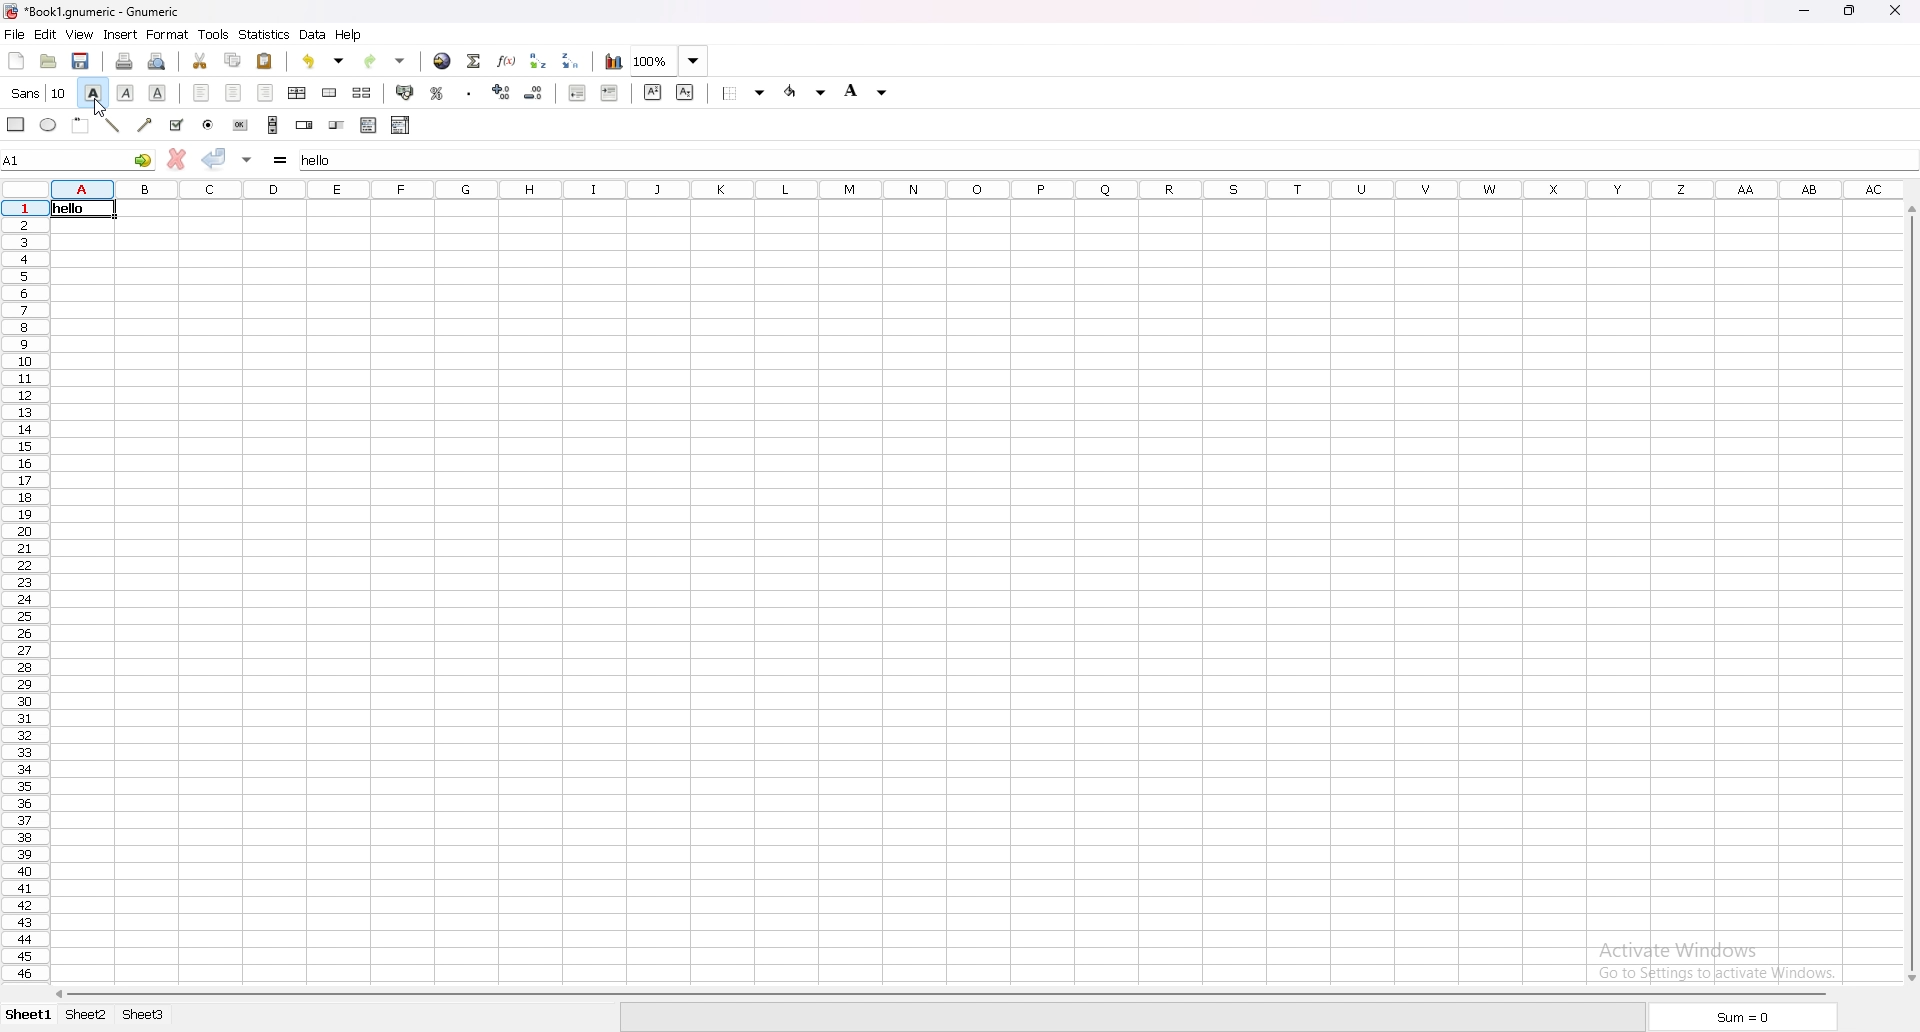 This screenshot has width=1920, height=1032. I want to click on frame, so click(80, 125).